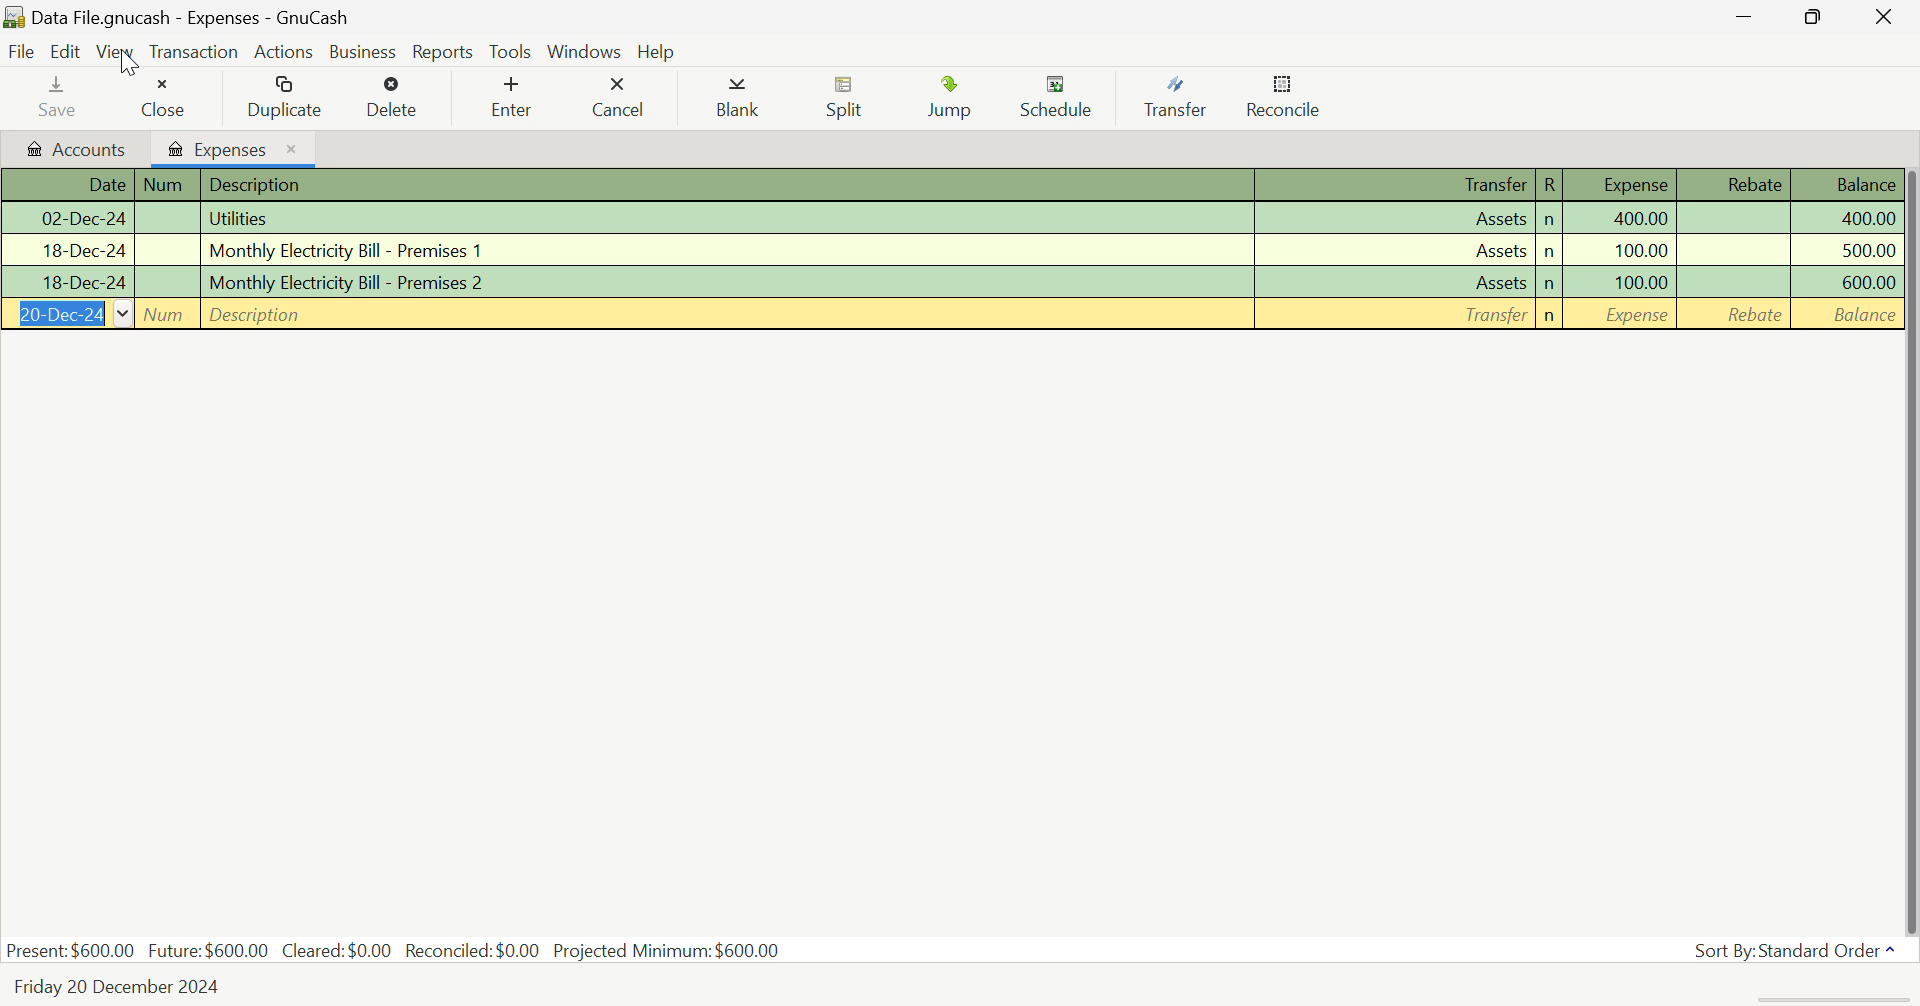 The width and height of the screenshot is (1920, 1006). What do you see at coordinates (1182, 98) in the screenshot?
I see `Transfer` at bounding box center [1182, 98].